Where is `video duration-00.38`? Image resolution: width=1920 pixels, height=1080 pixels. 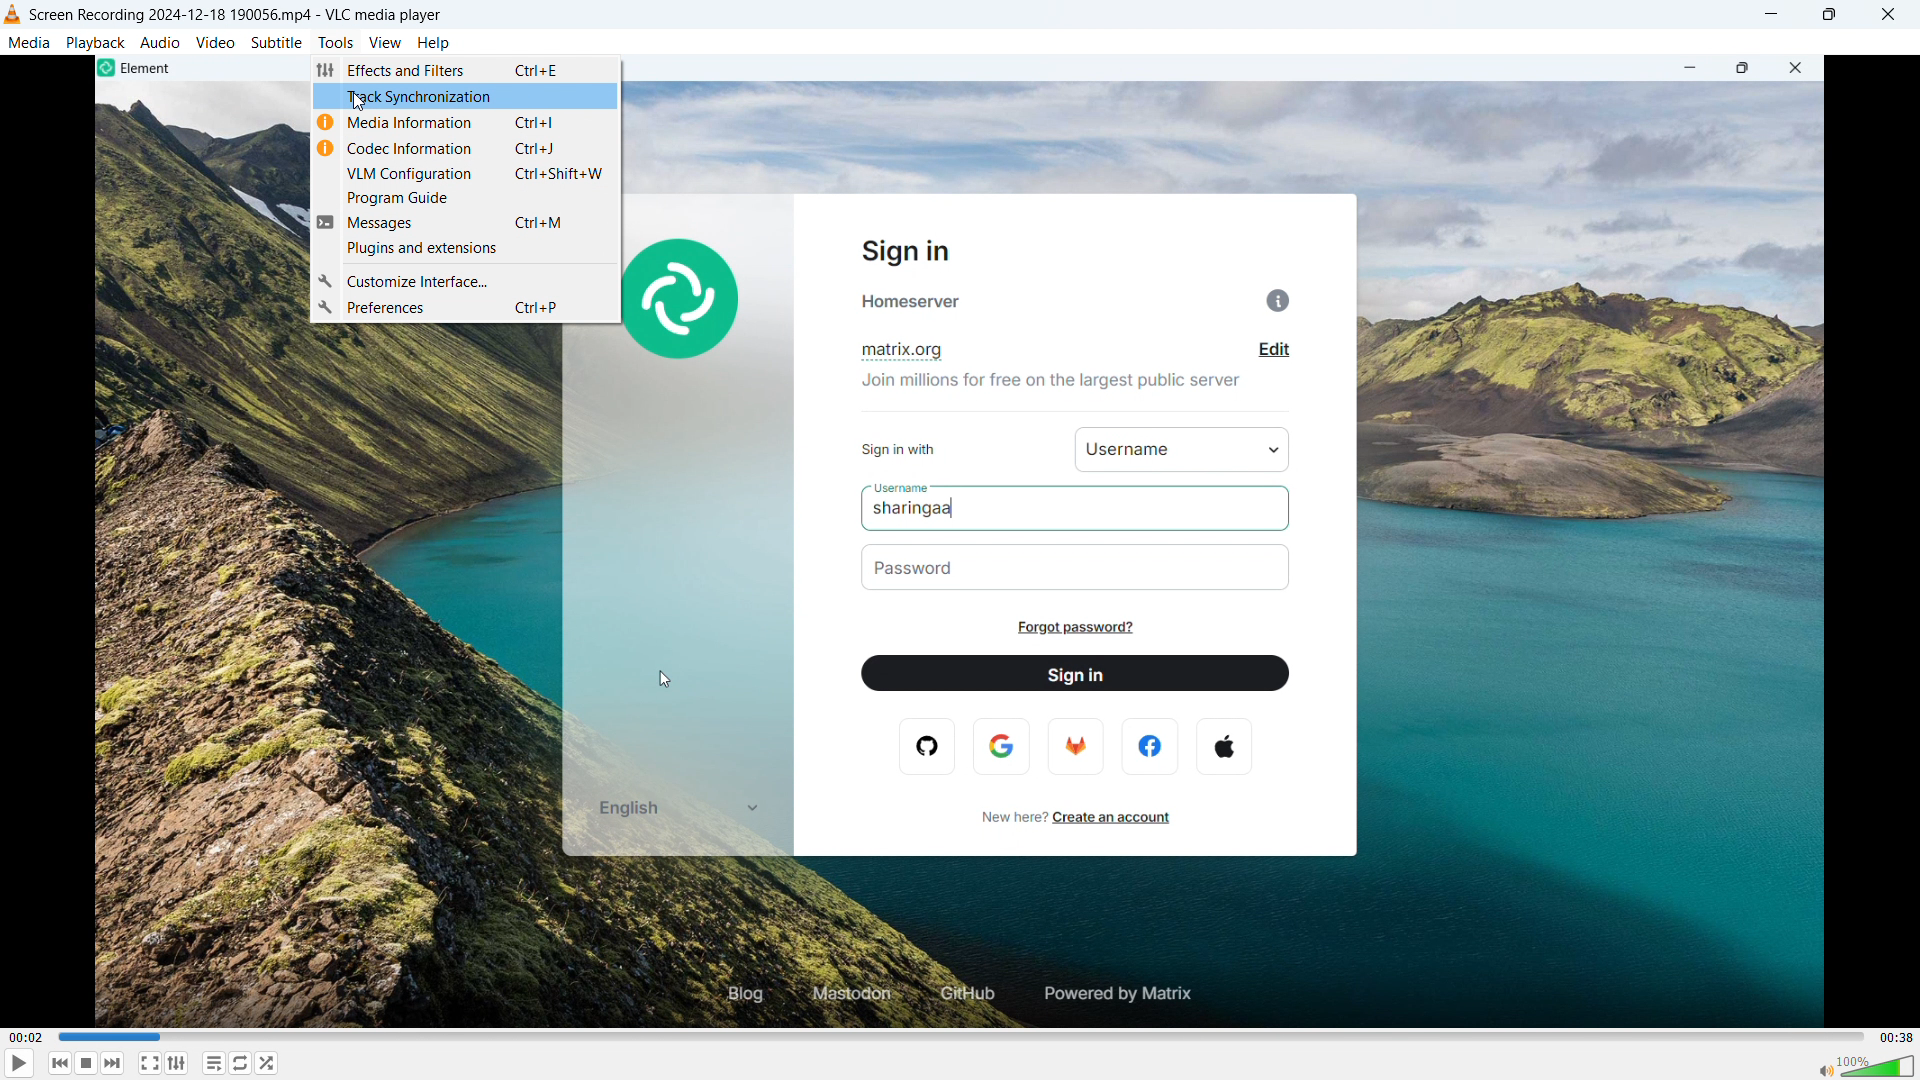 video duration-00.38 is located at coordinates (1896, 1037).